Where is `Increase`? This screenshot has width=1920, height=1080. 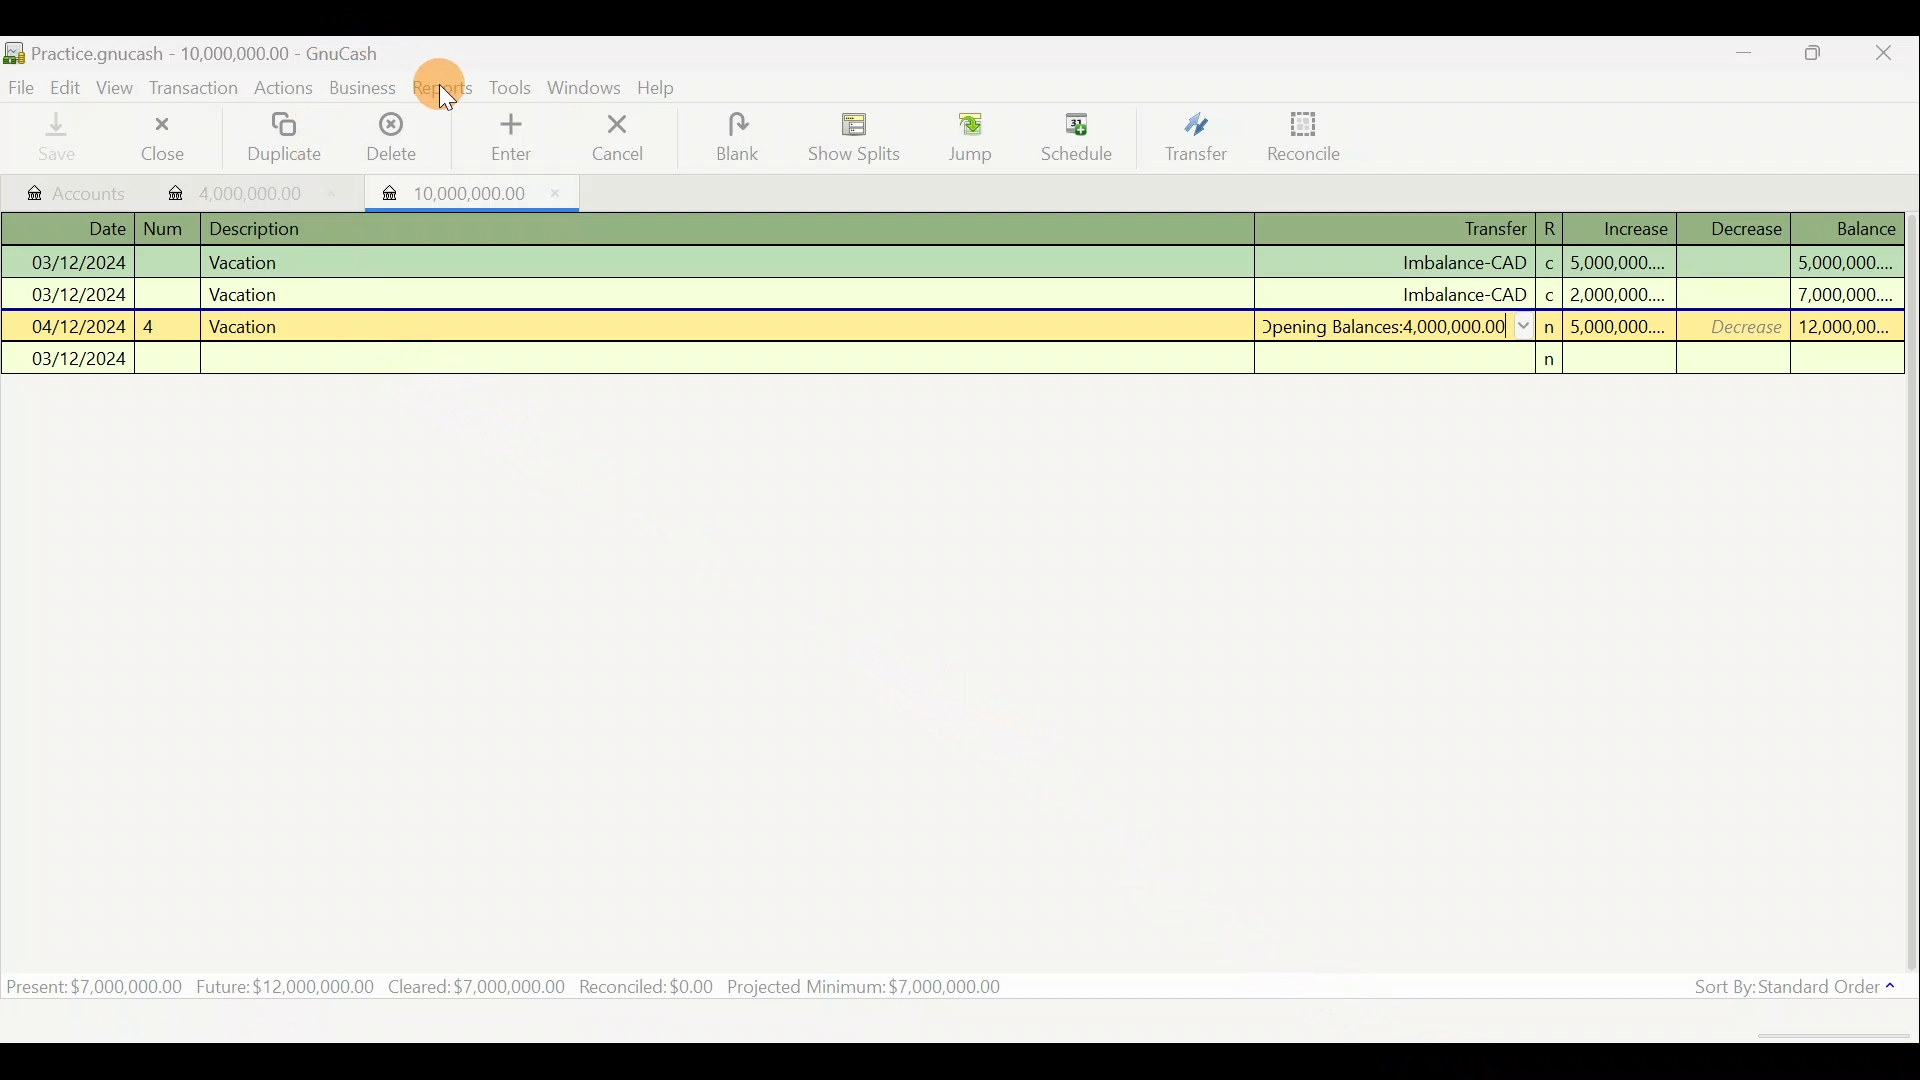
Increase is located at coordinates (1637, 229).